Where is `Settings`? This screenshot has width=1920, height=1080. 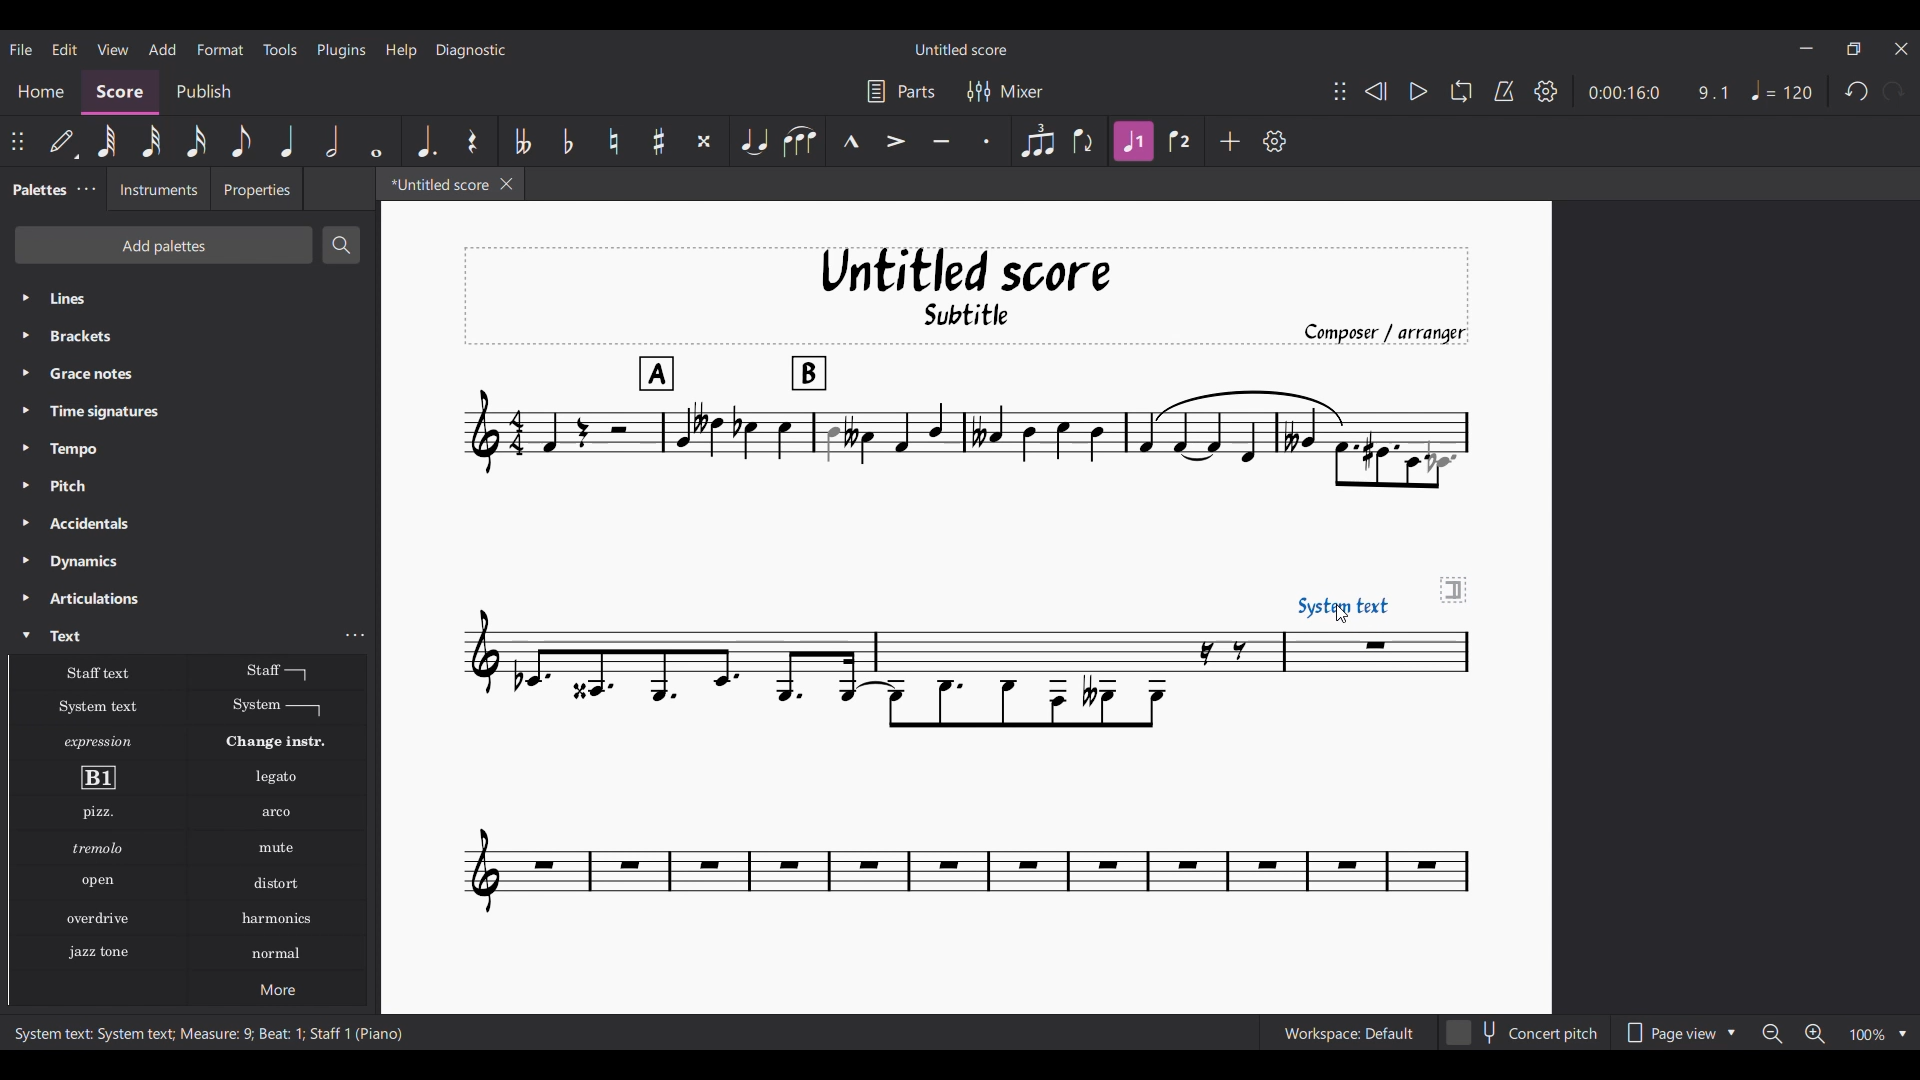
Settings is located at coordinates (1546, 91).